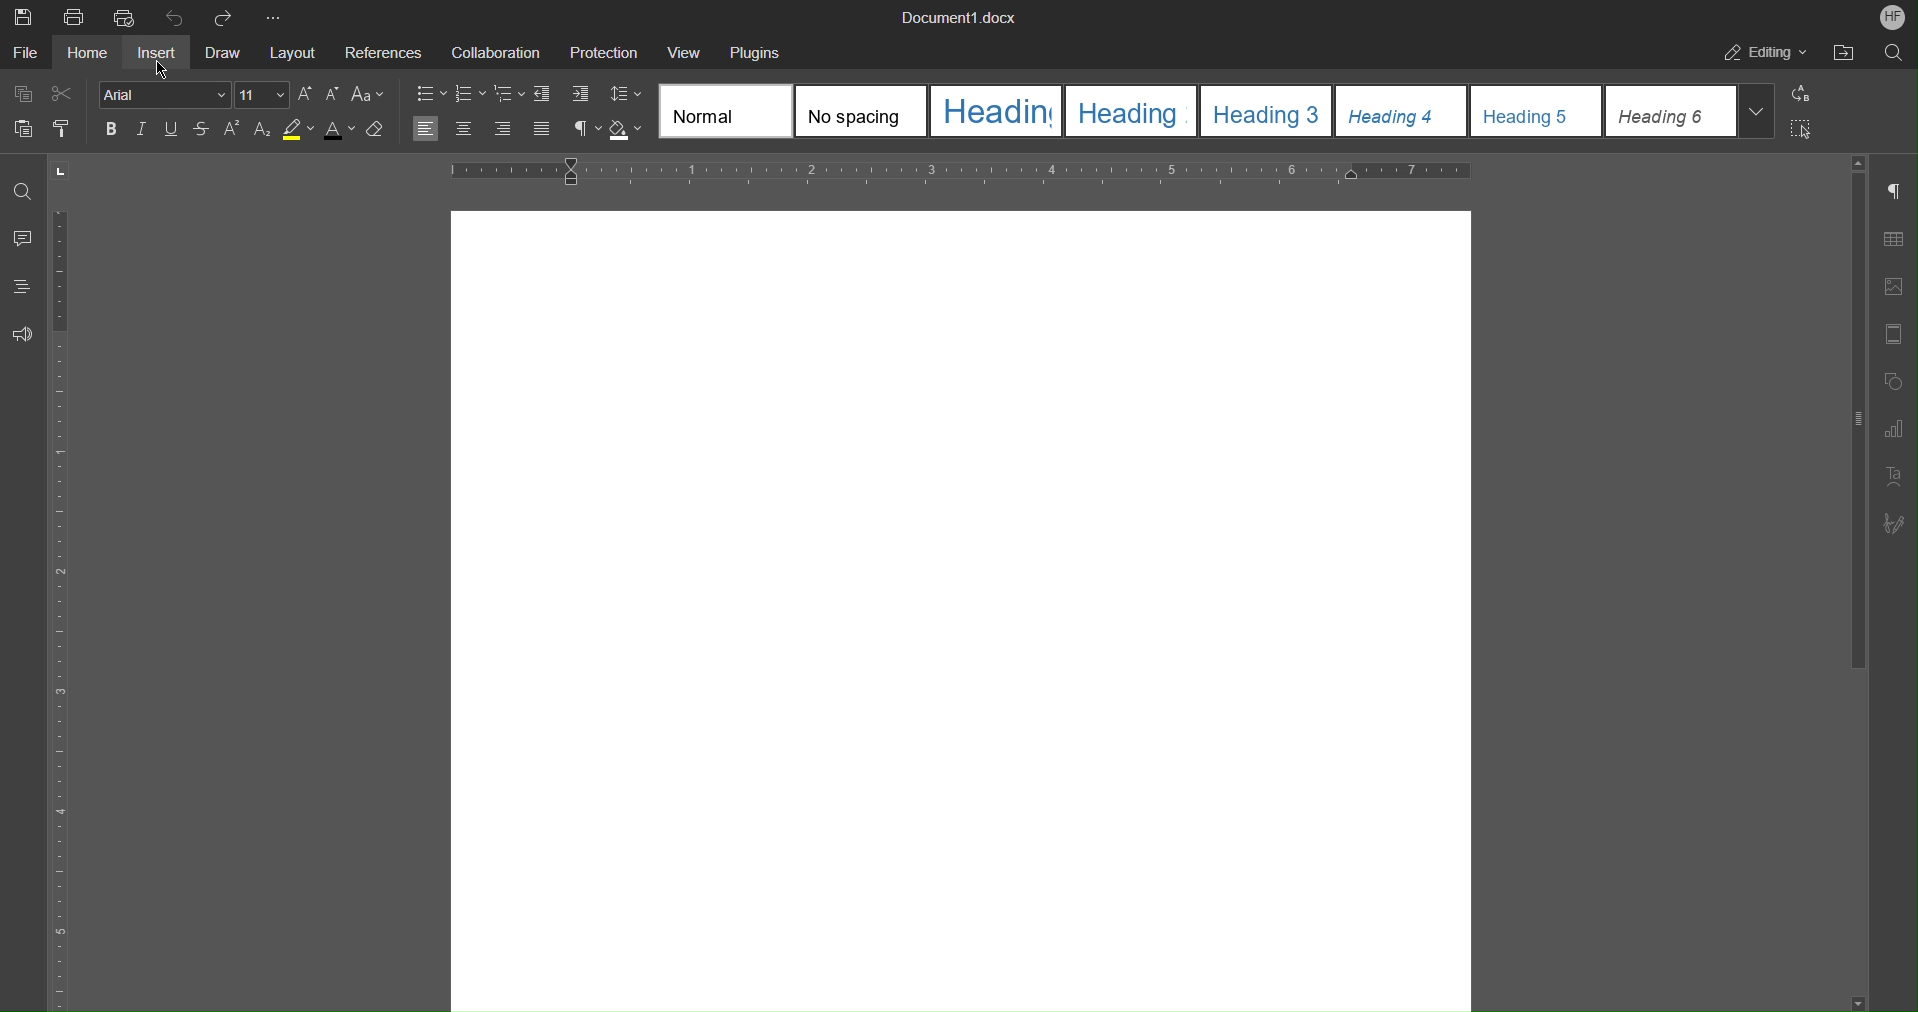 The width and height of the screenshot is (1918, 1012). What do you see at coordinates (383, 52) in the screenshot?
I see `References` at bounding box center [383, 52].